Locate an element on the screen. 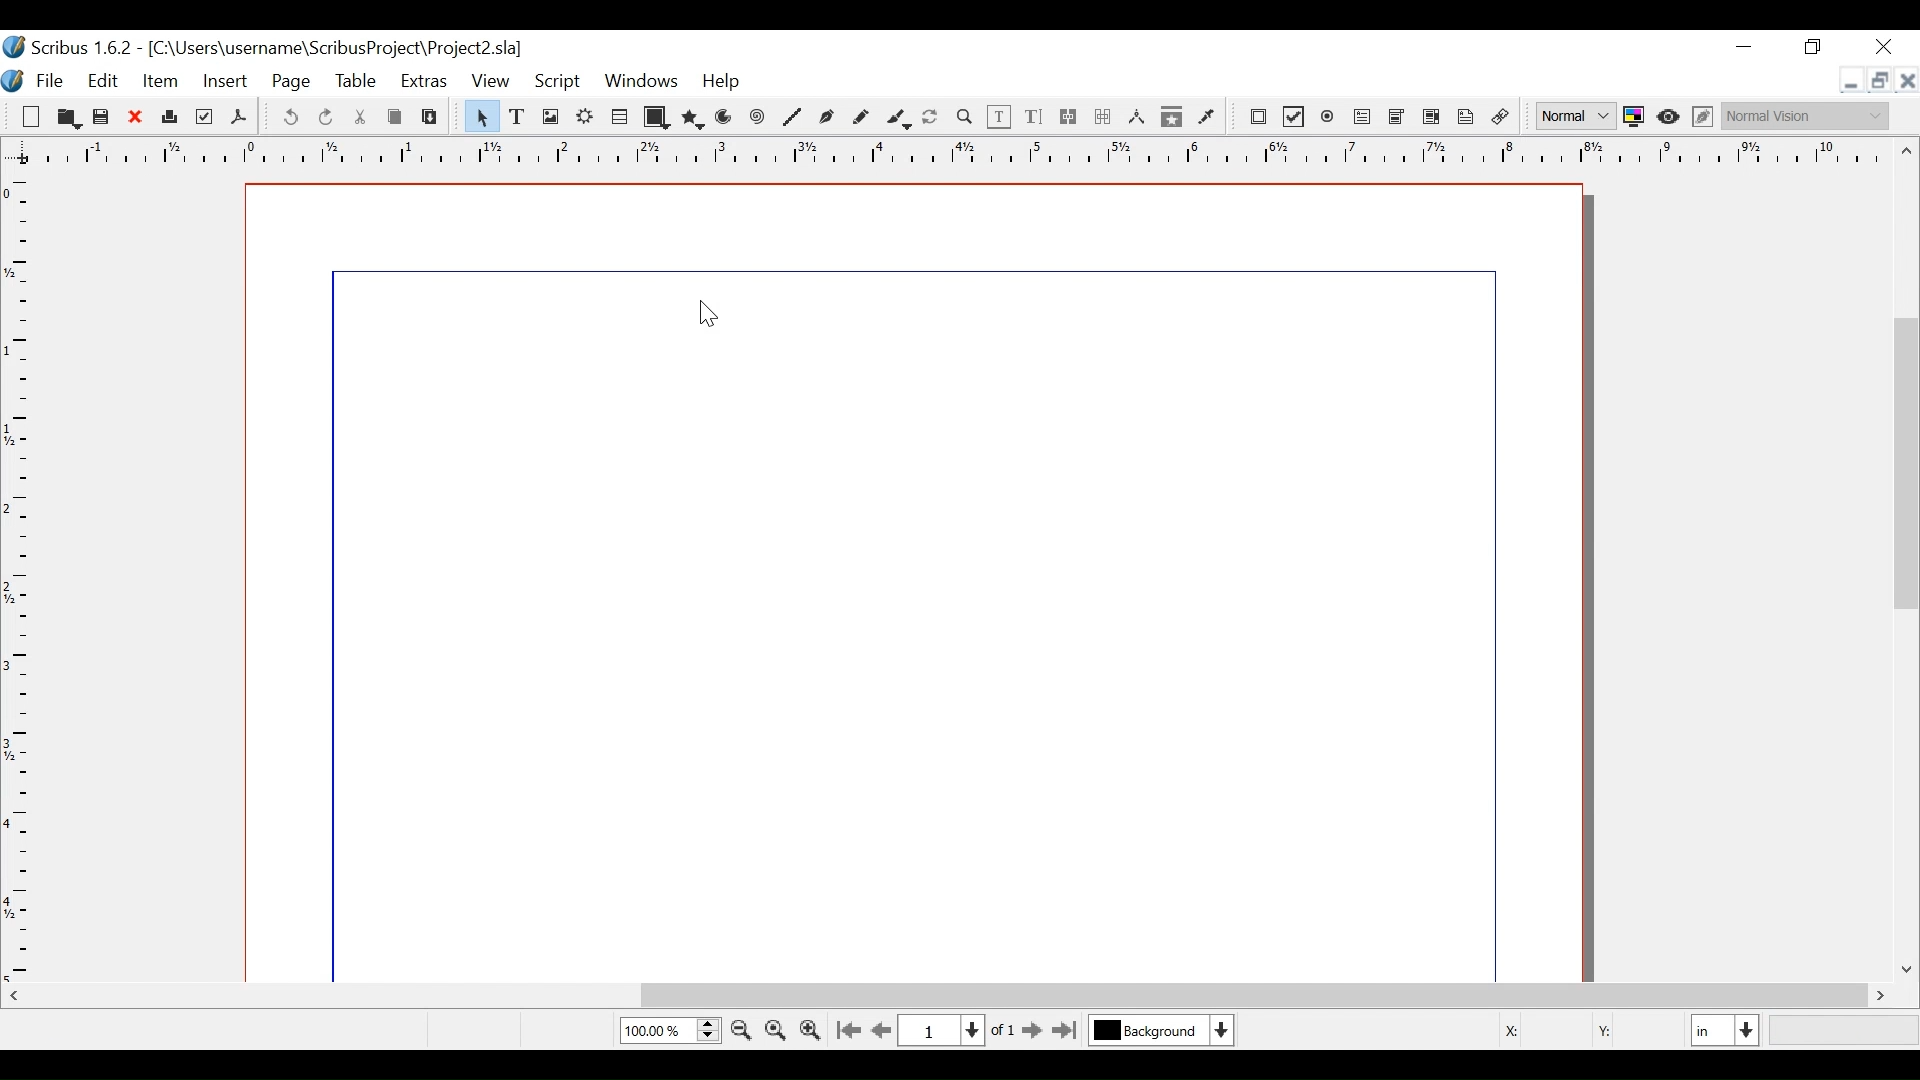  Link Annotations is located at coordinates (1497, 118).